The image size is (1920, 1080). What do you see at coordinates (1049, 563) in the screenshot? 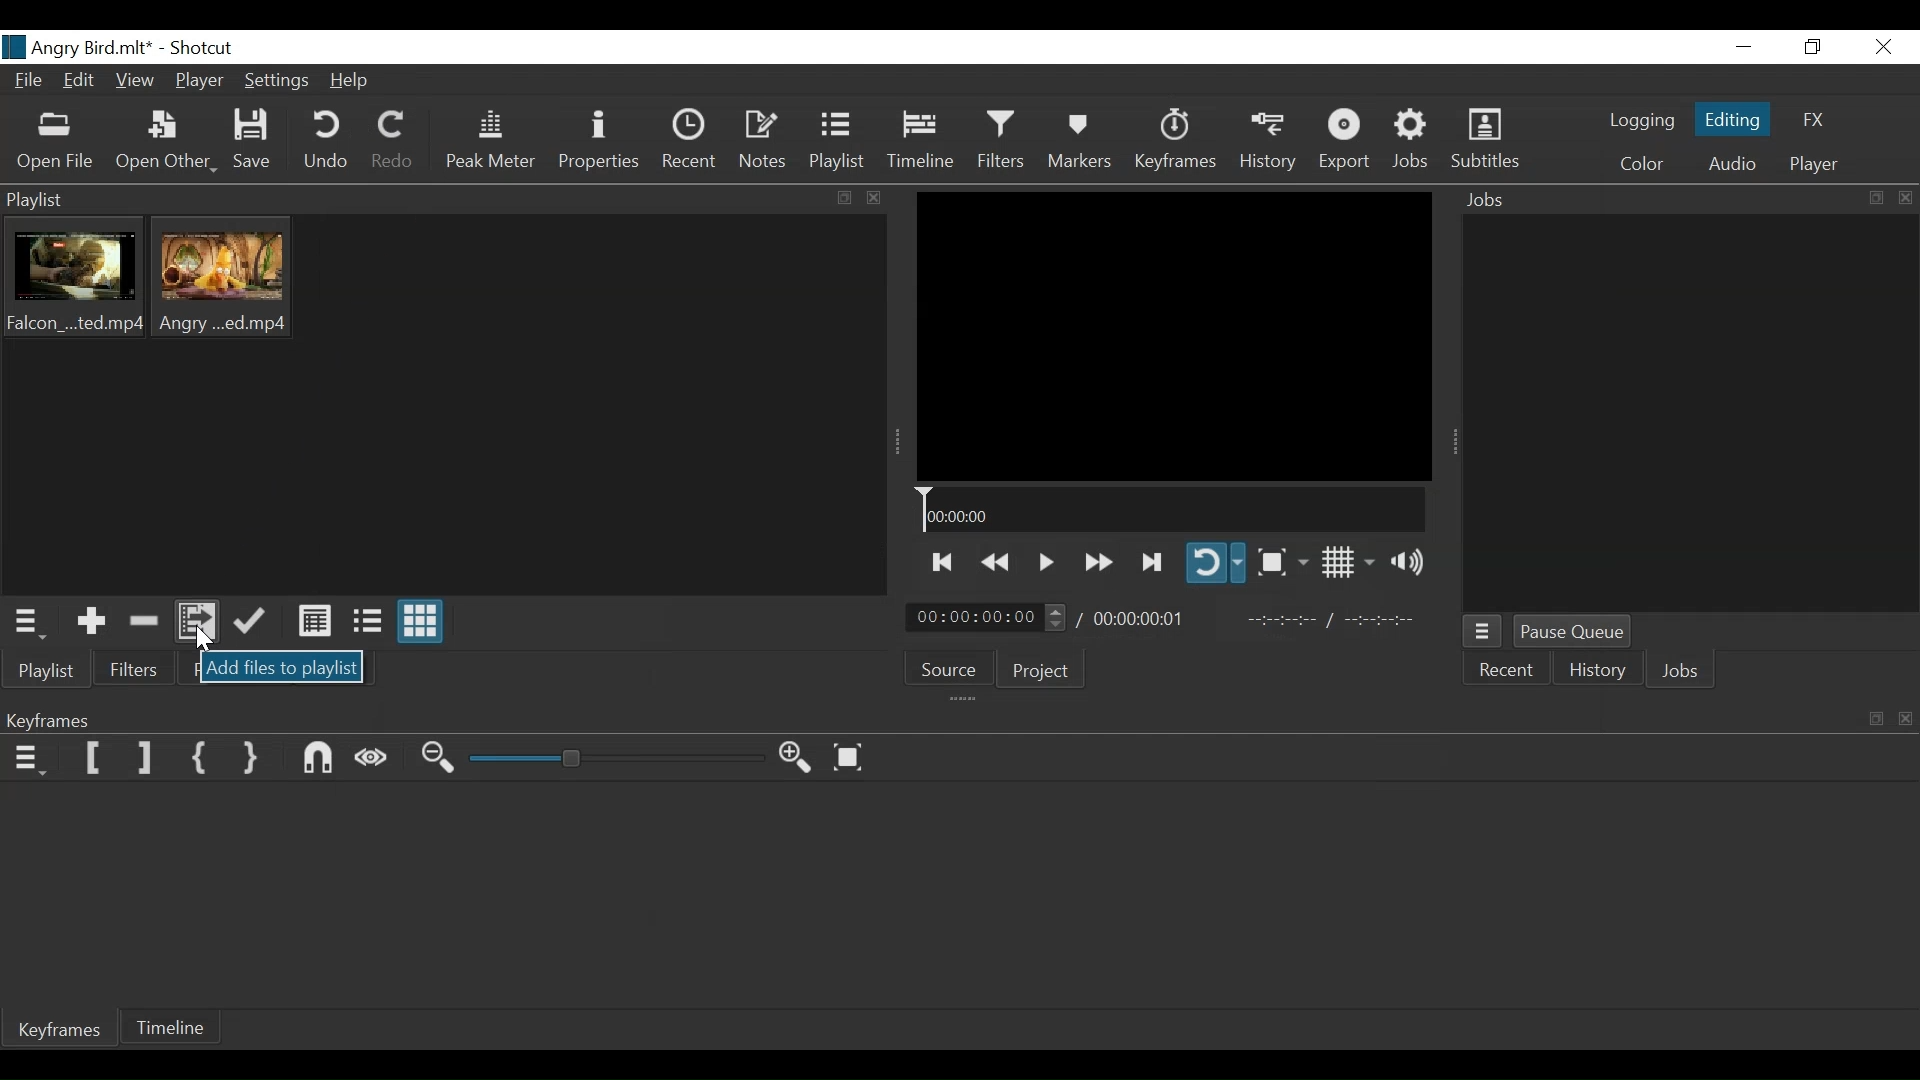
I see `Toggle play or pause` at bounding box center [1049, 563].